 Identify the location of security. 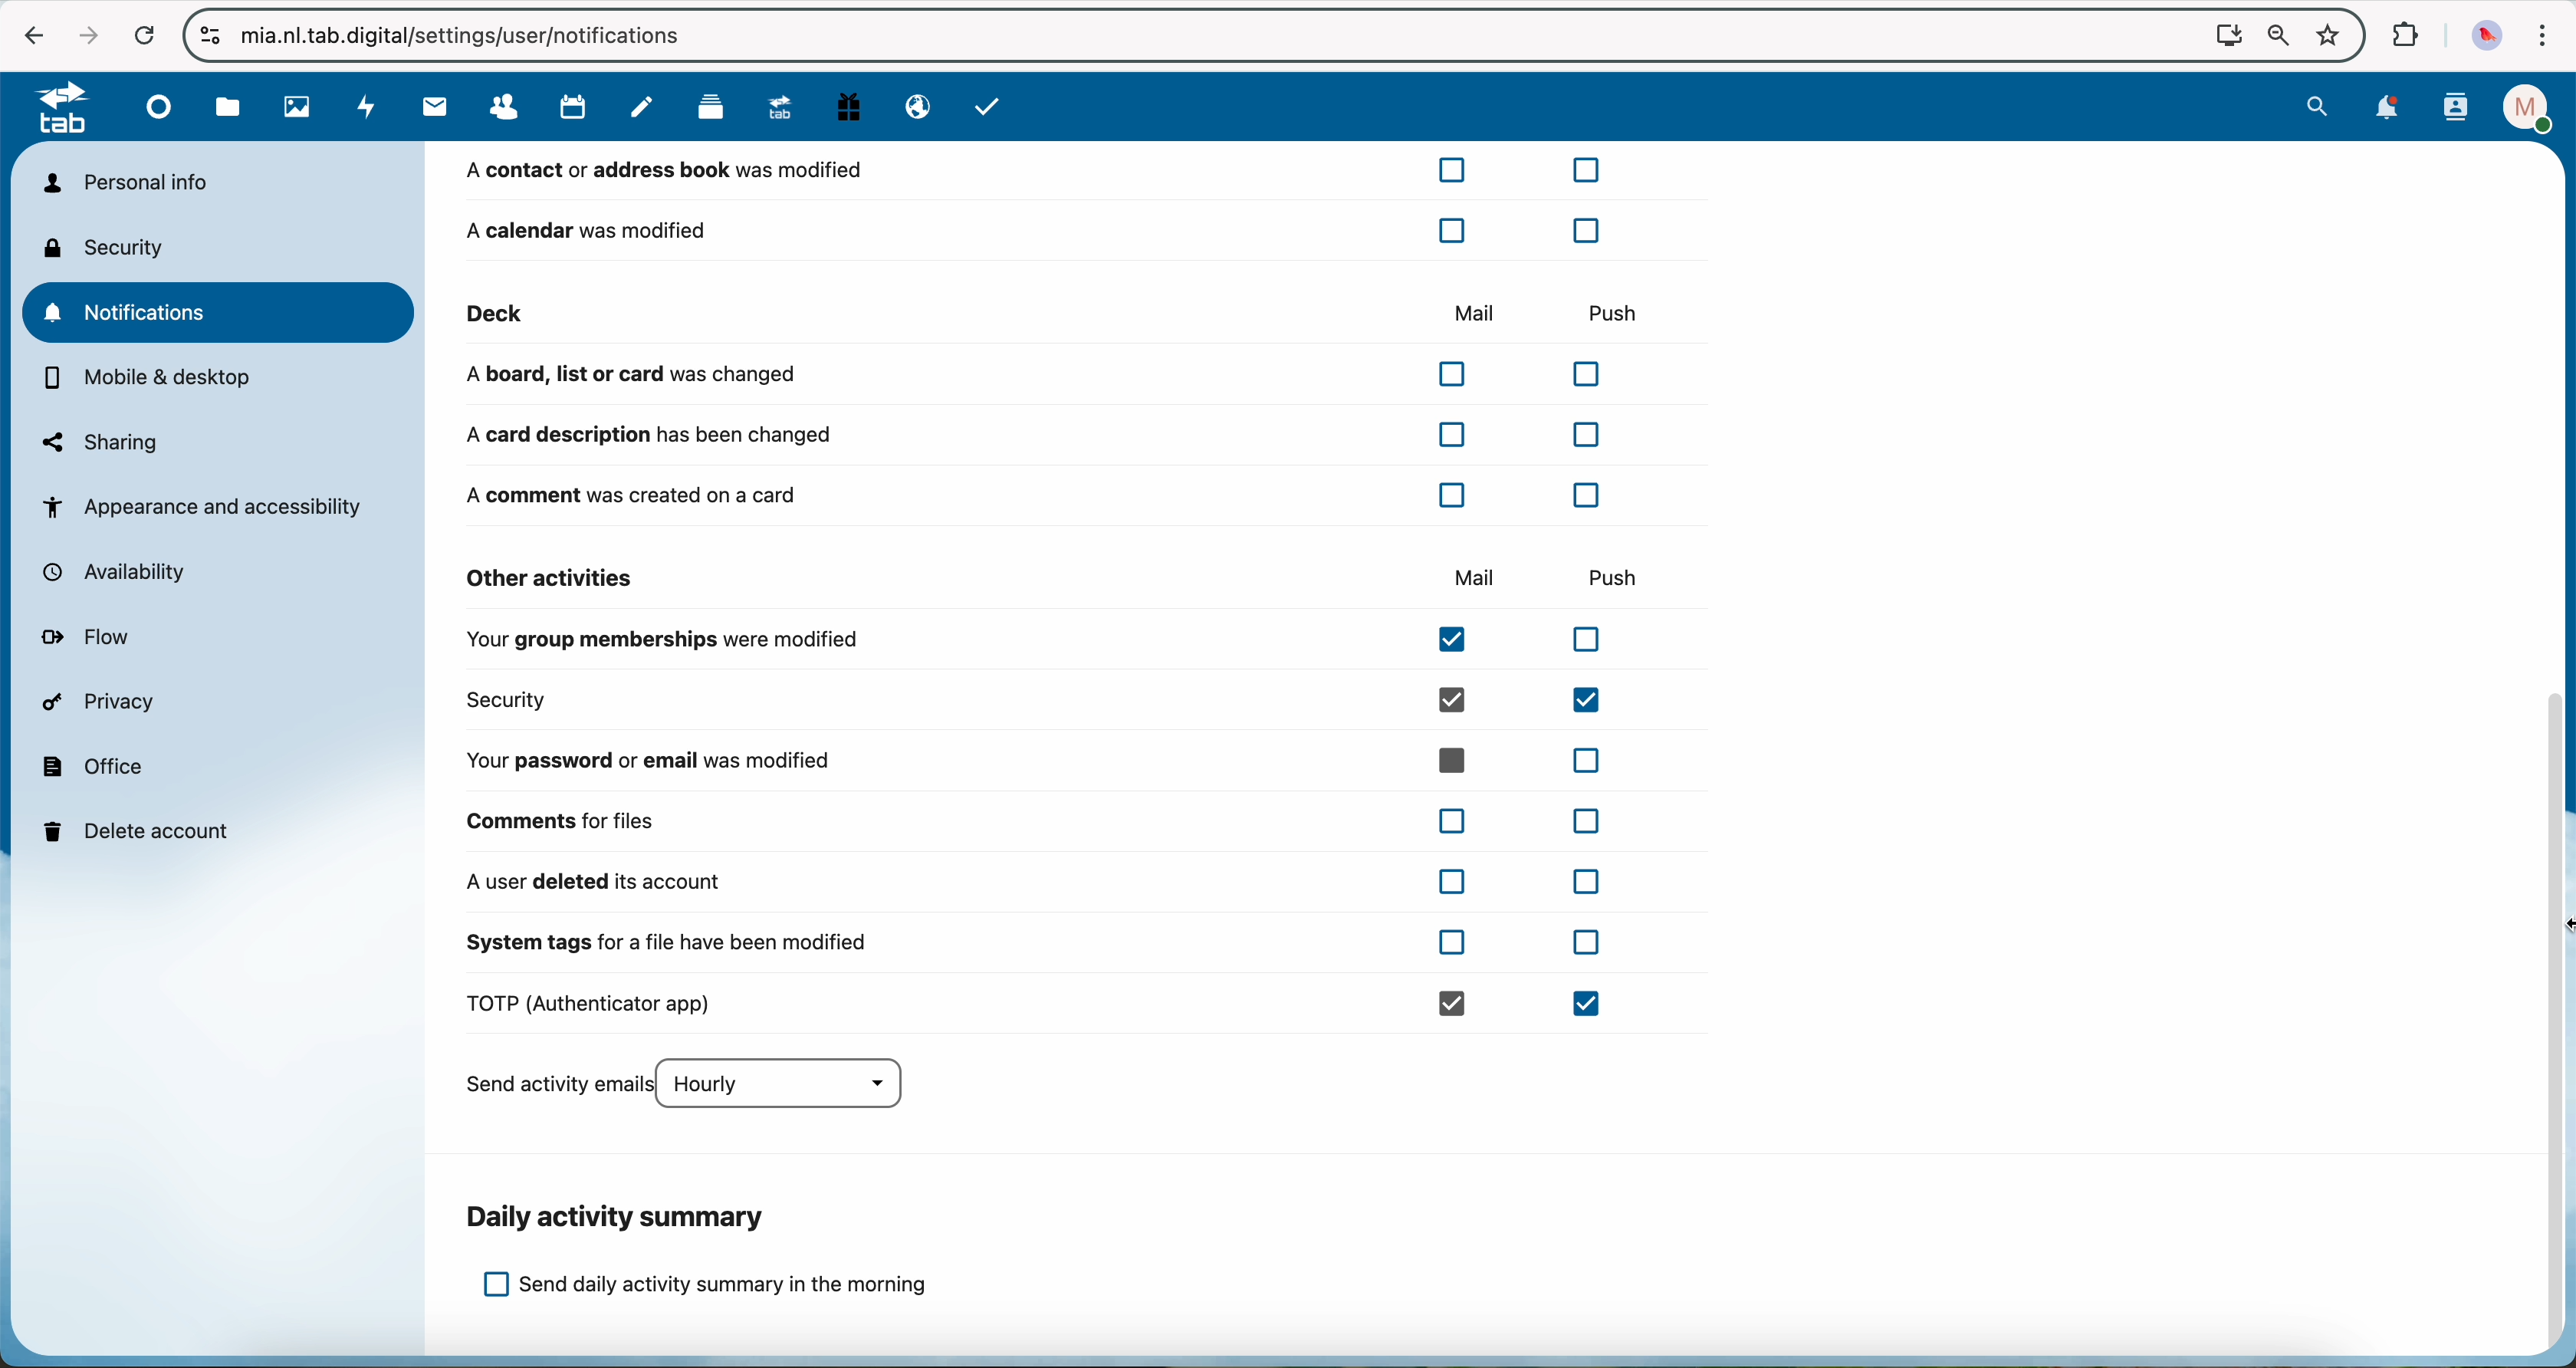
(111, 247).